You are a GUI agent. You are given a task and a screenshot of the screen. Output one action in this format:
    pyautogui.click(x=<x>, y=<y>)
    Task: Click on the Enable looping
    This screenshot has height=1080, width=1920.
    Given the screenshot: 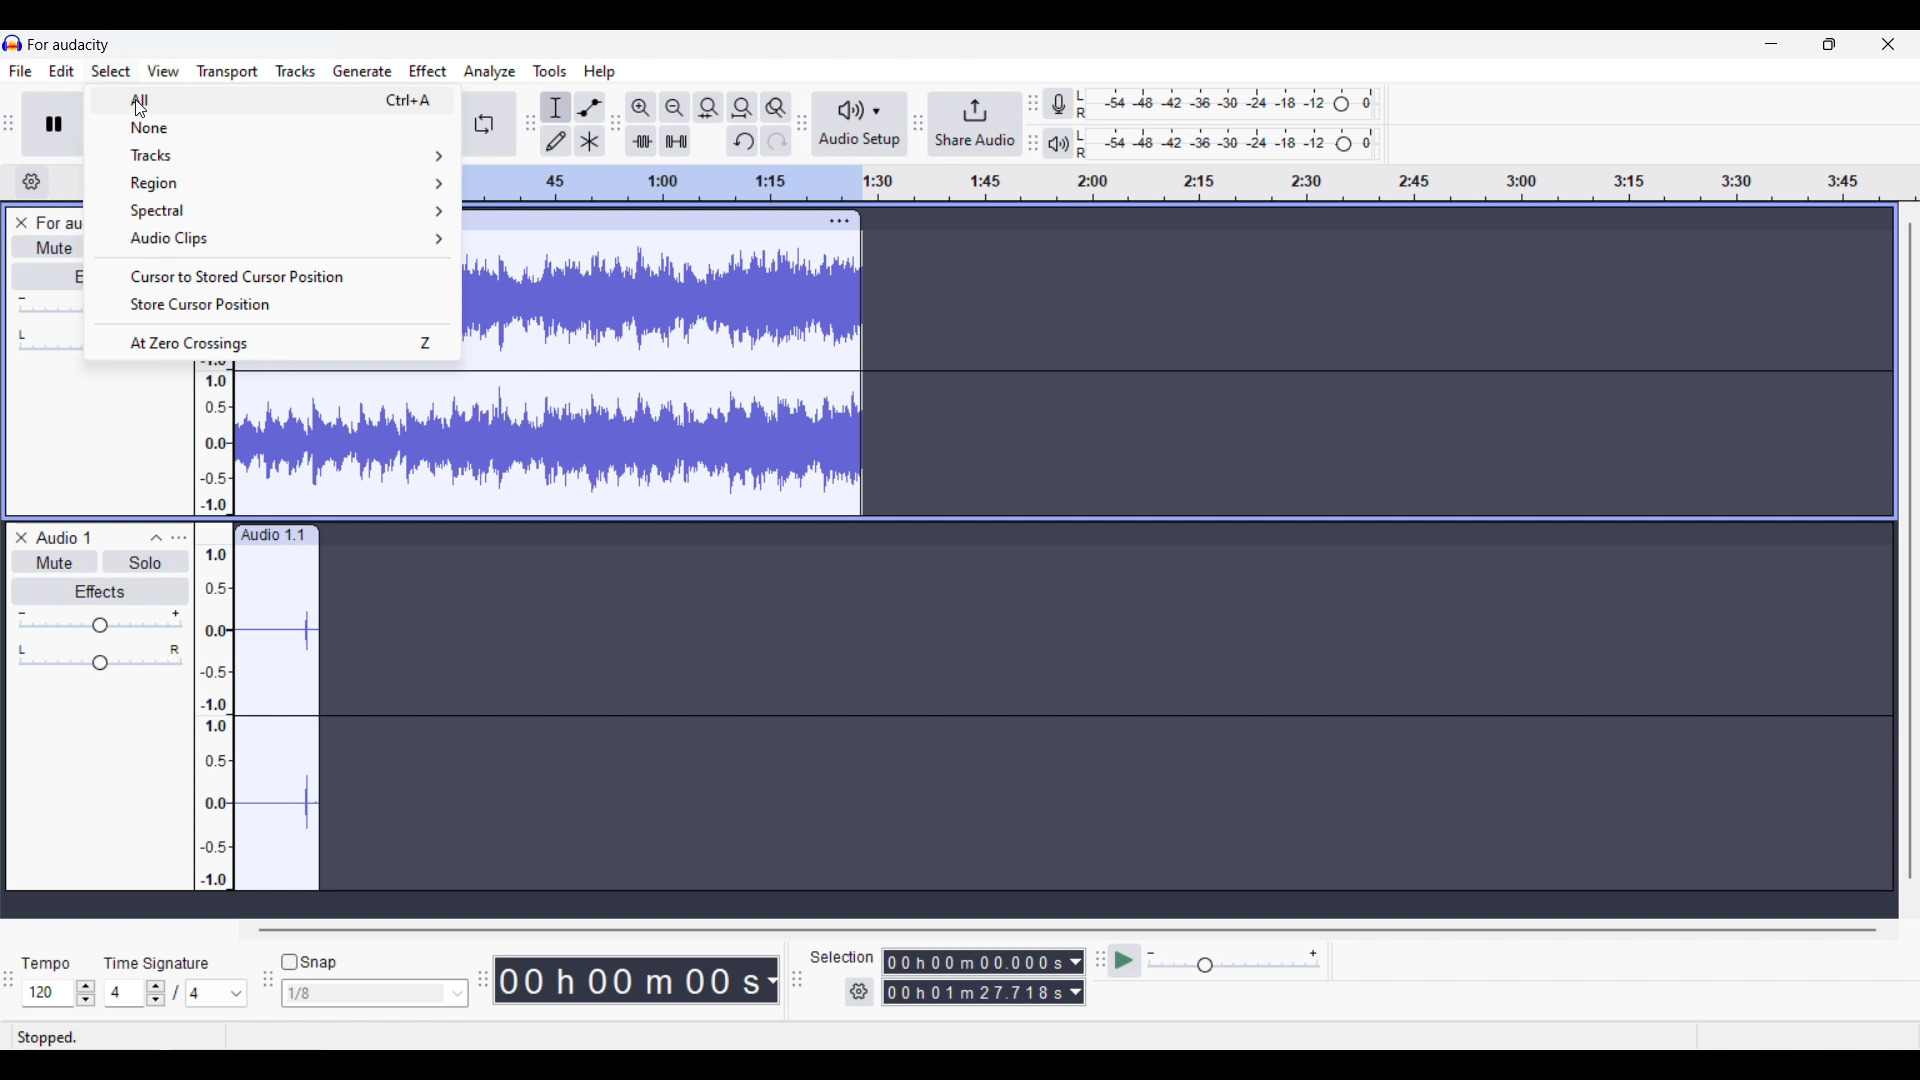 What is the action you would take?
    pyautogui.click(x=483, y=124)
    